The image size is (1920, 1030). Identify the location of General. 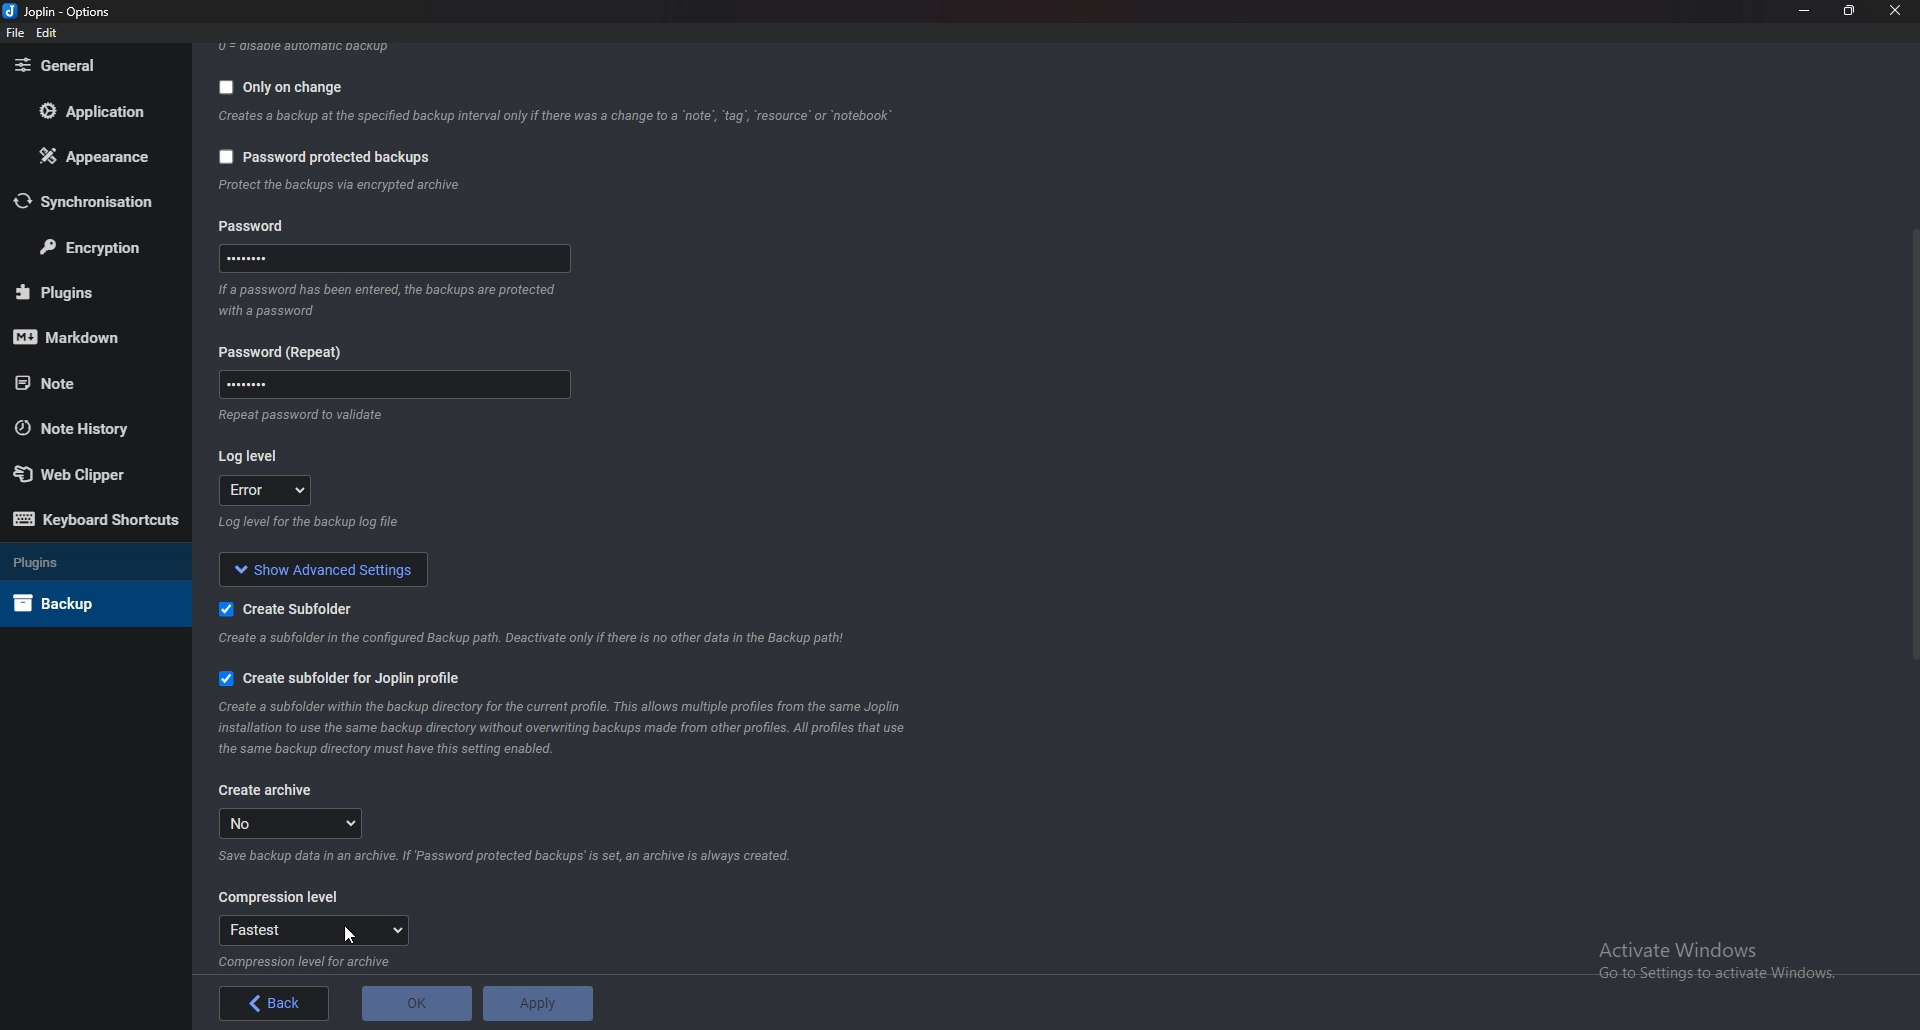
(88, 66).